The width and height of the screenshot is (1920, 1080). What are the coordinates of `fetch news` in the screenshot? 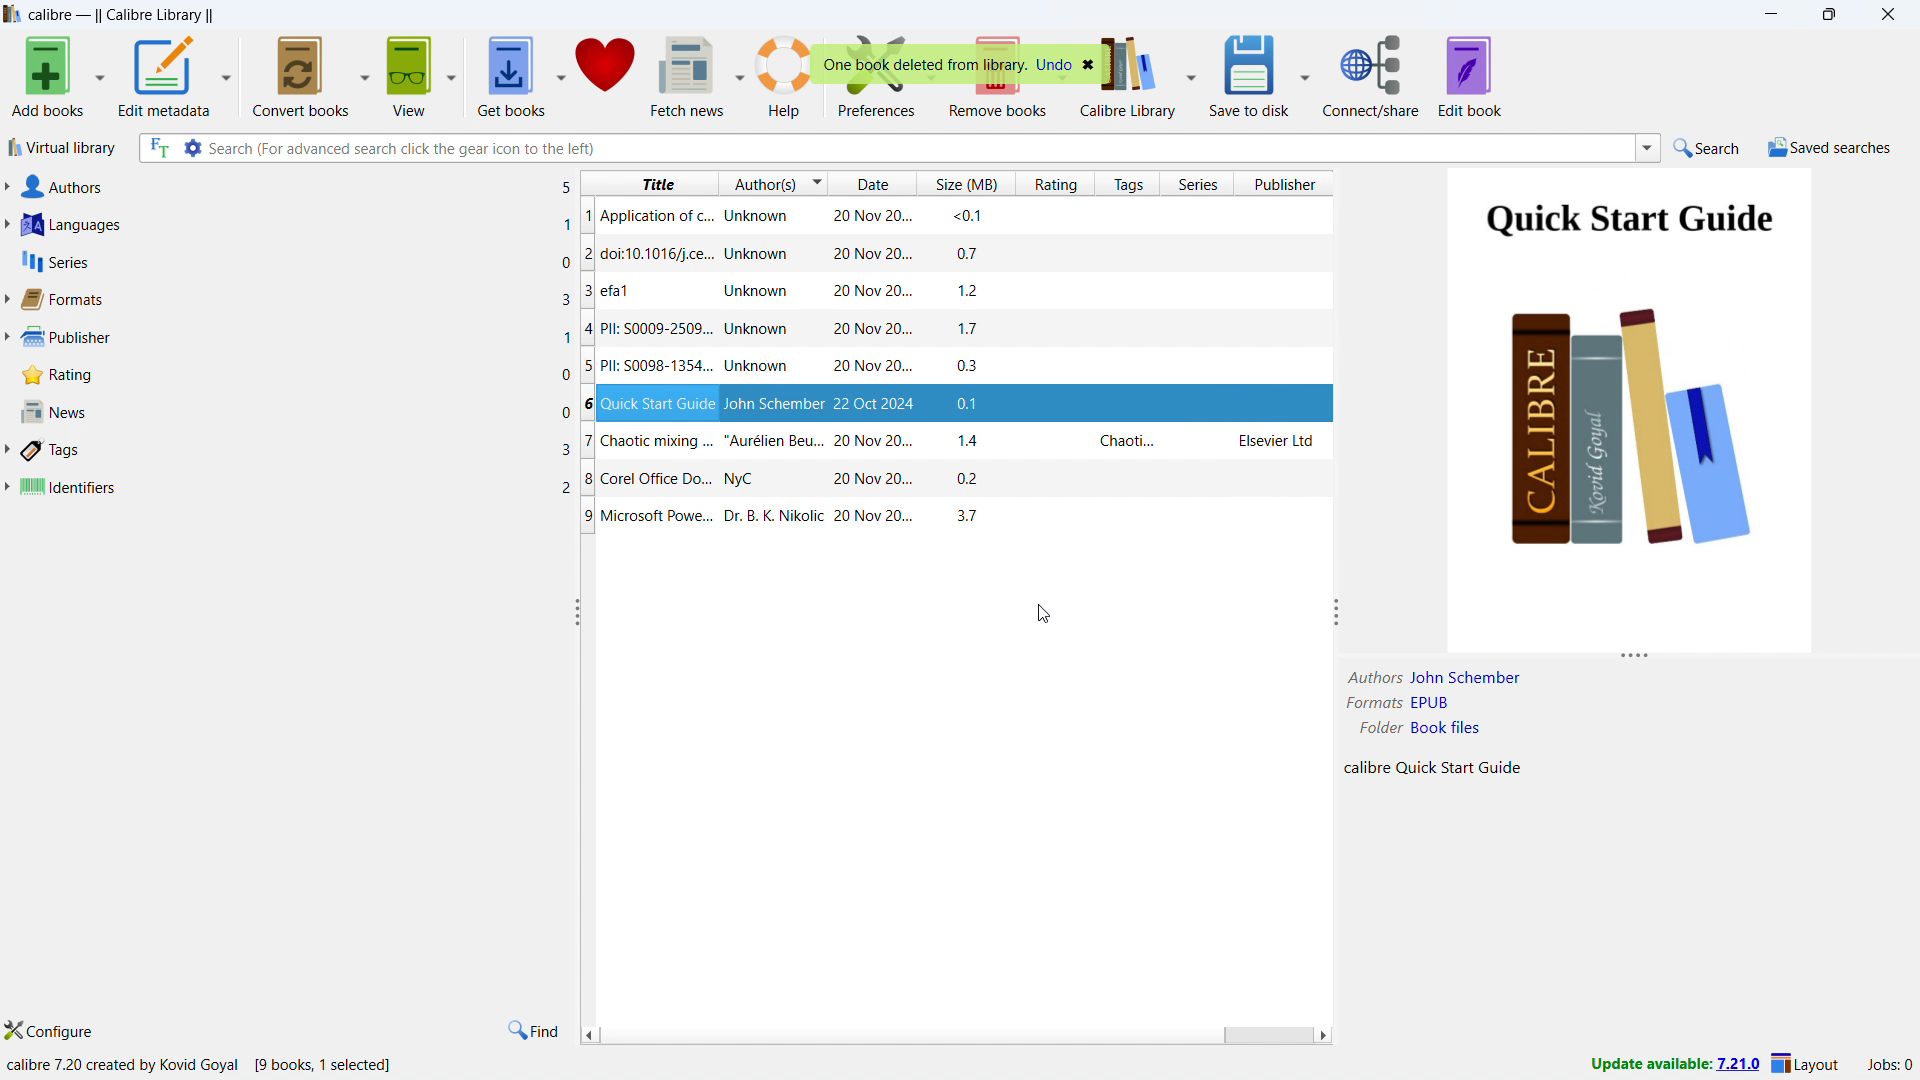 It's located at (688, 75).